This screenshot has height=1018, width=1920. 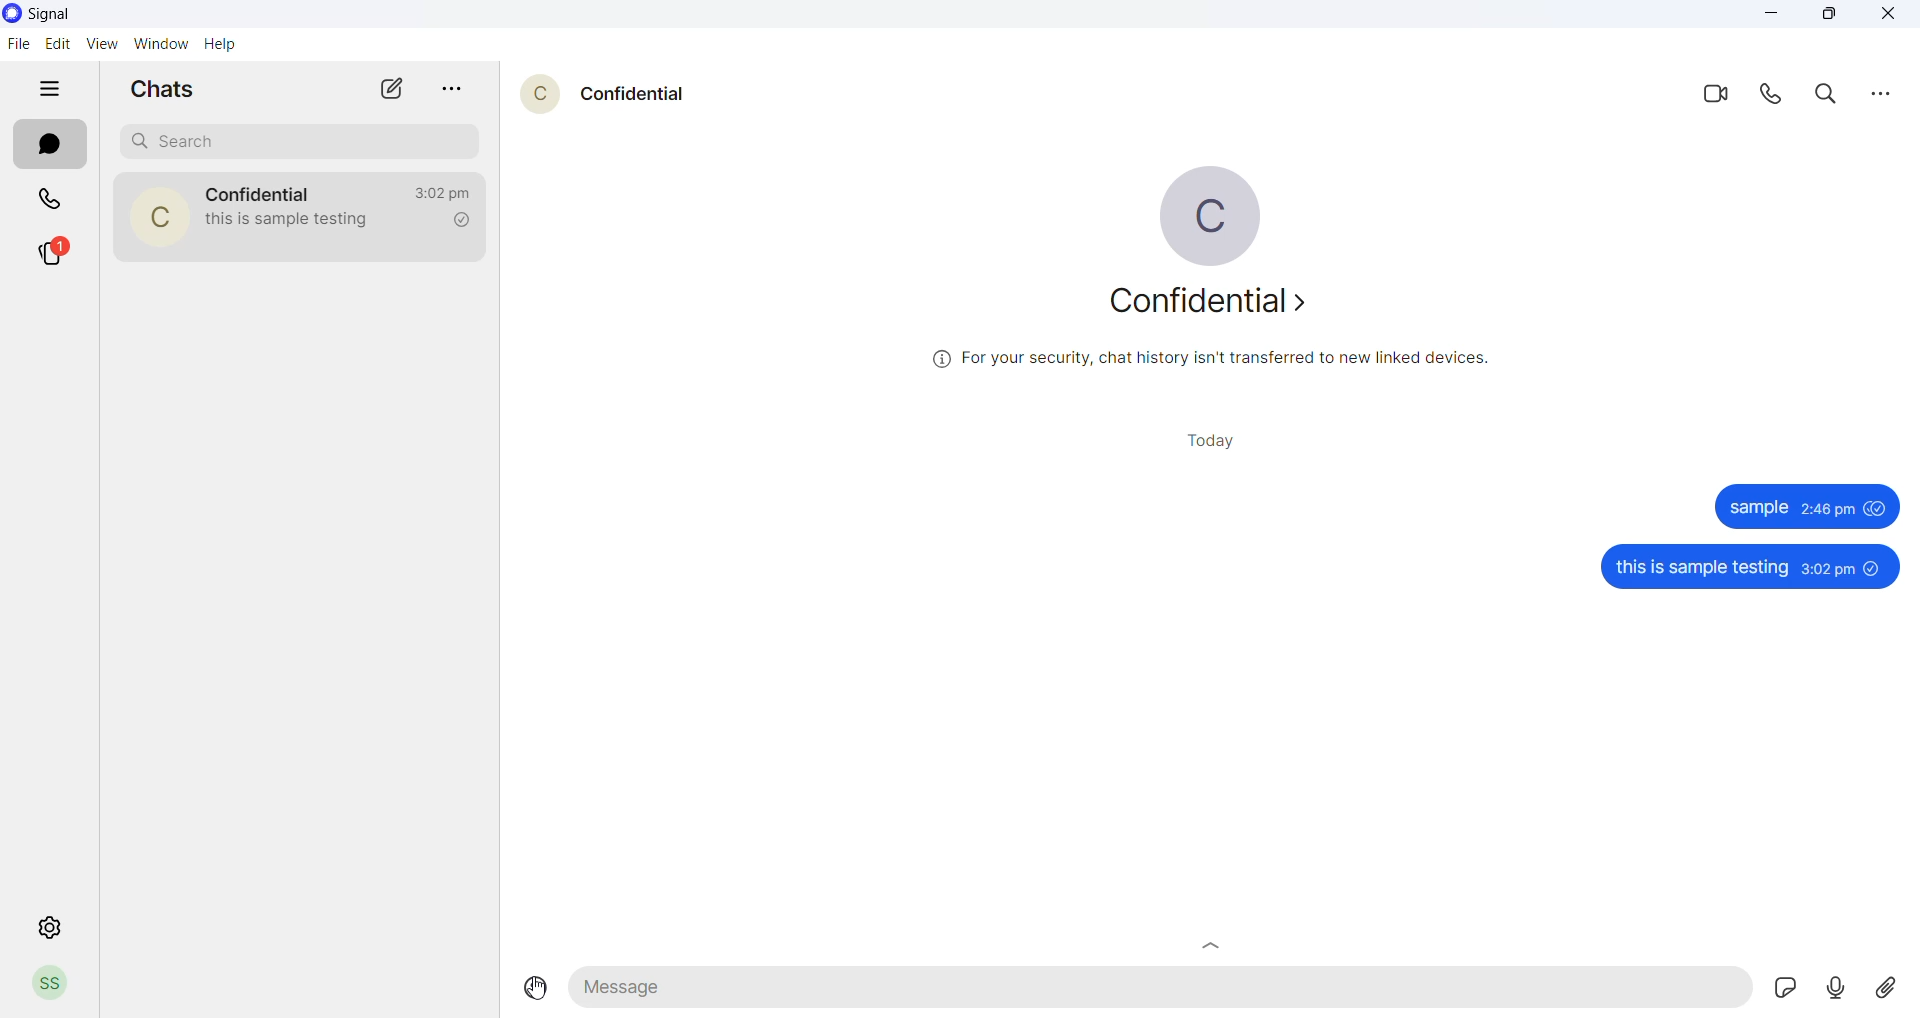 I want to click on contact name, so click(x=638, y=94).